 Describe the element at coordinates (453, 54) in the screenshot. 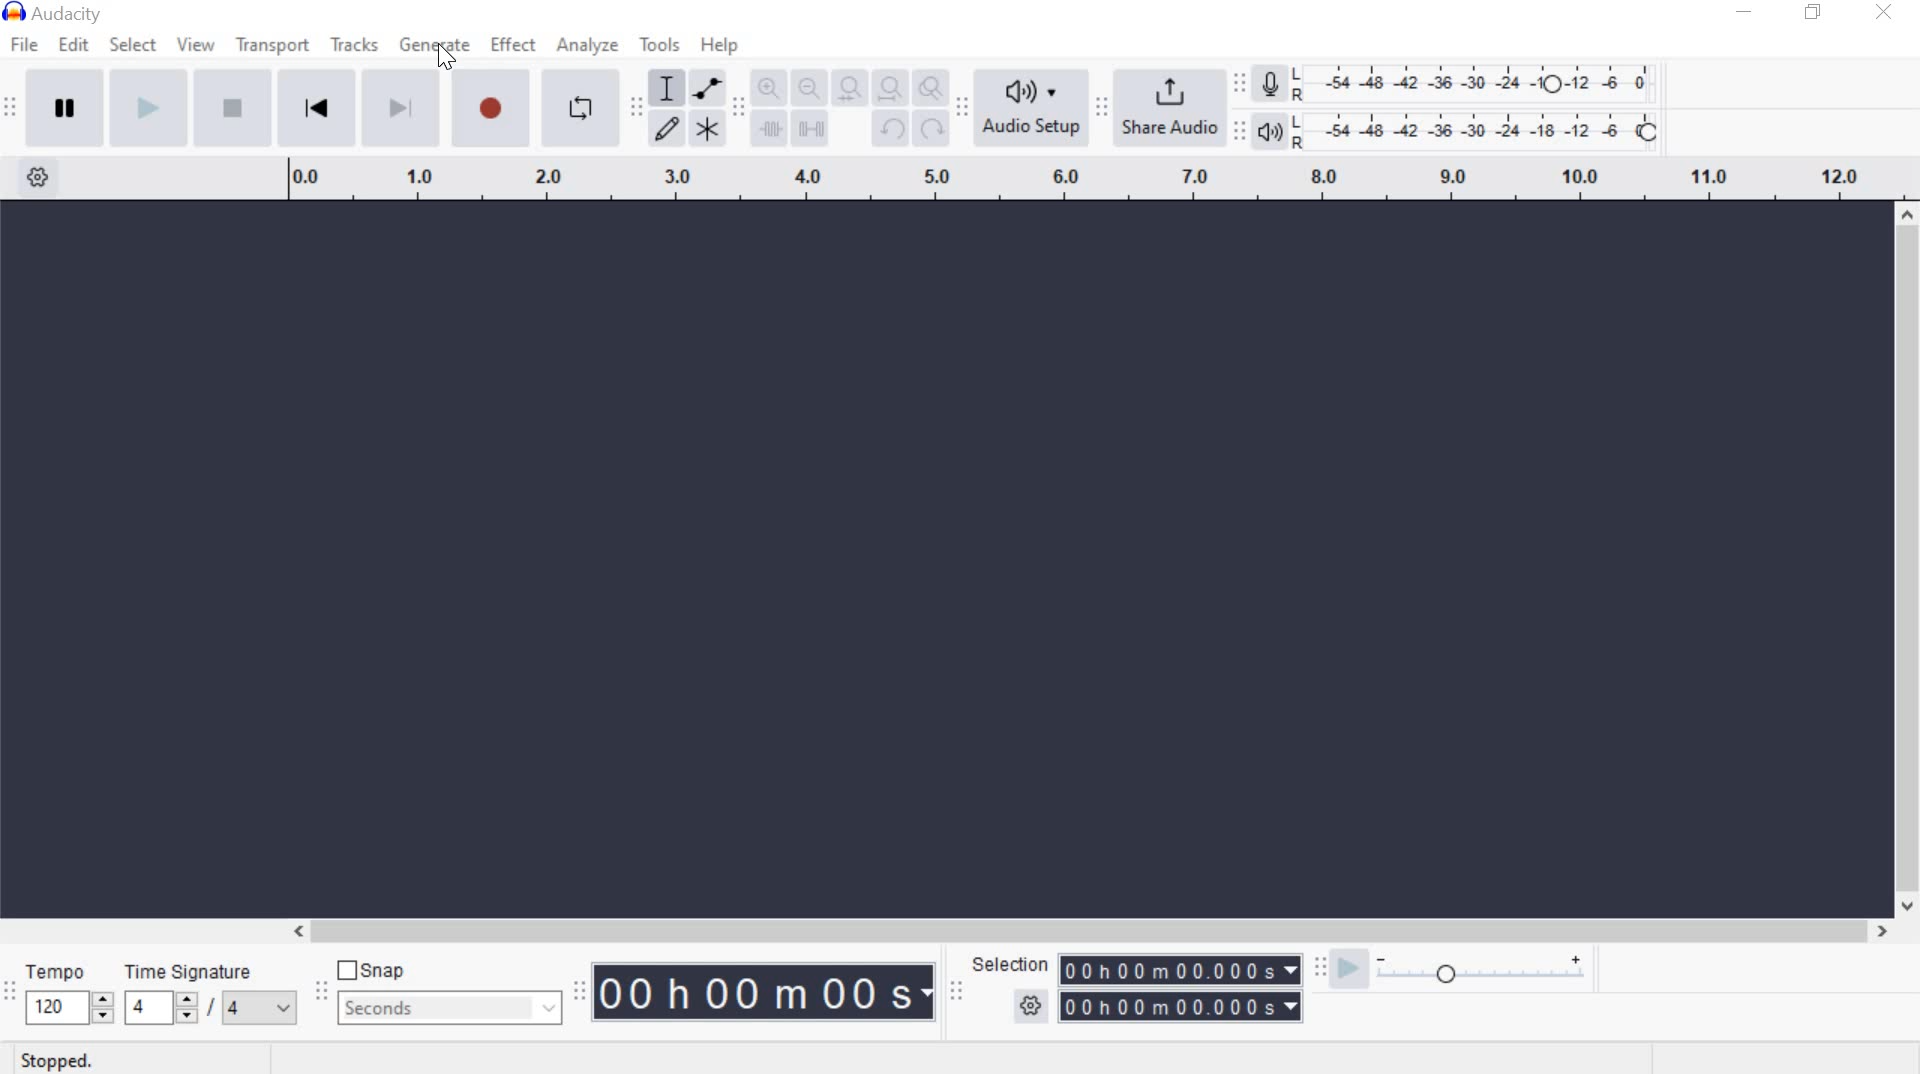

I see `cursor` at that location.